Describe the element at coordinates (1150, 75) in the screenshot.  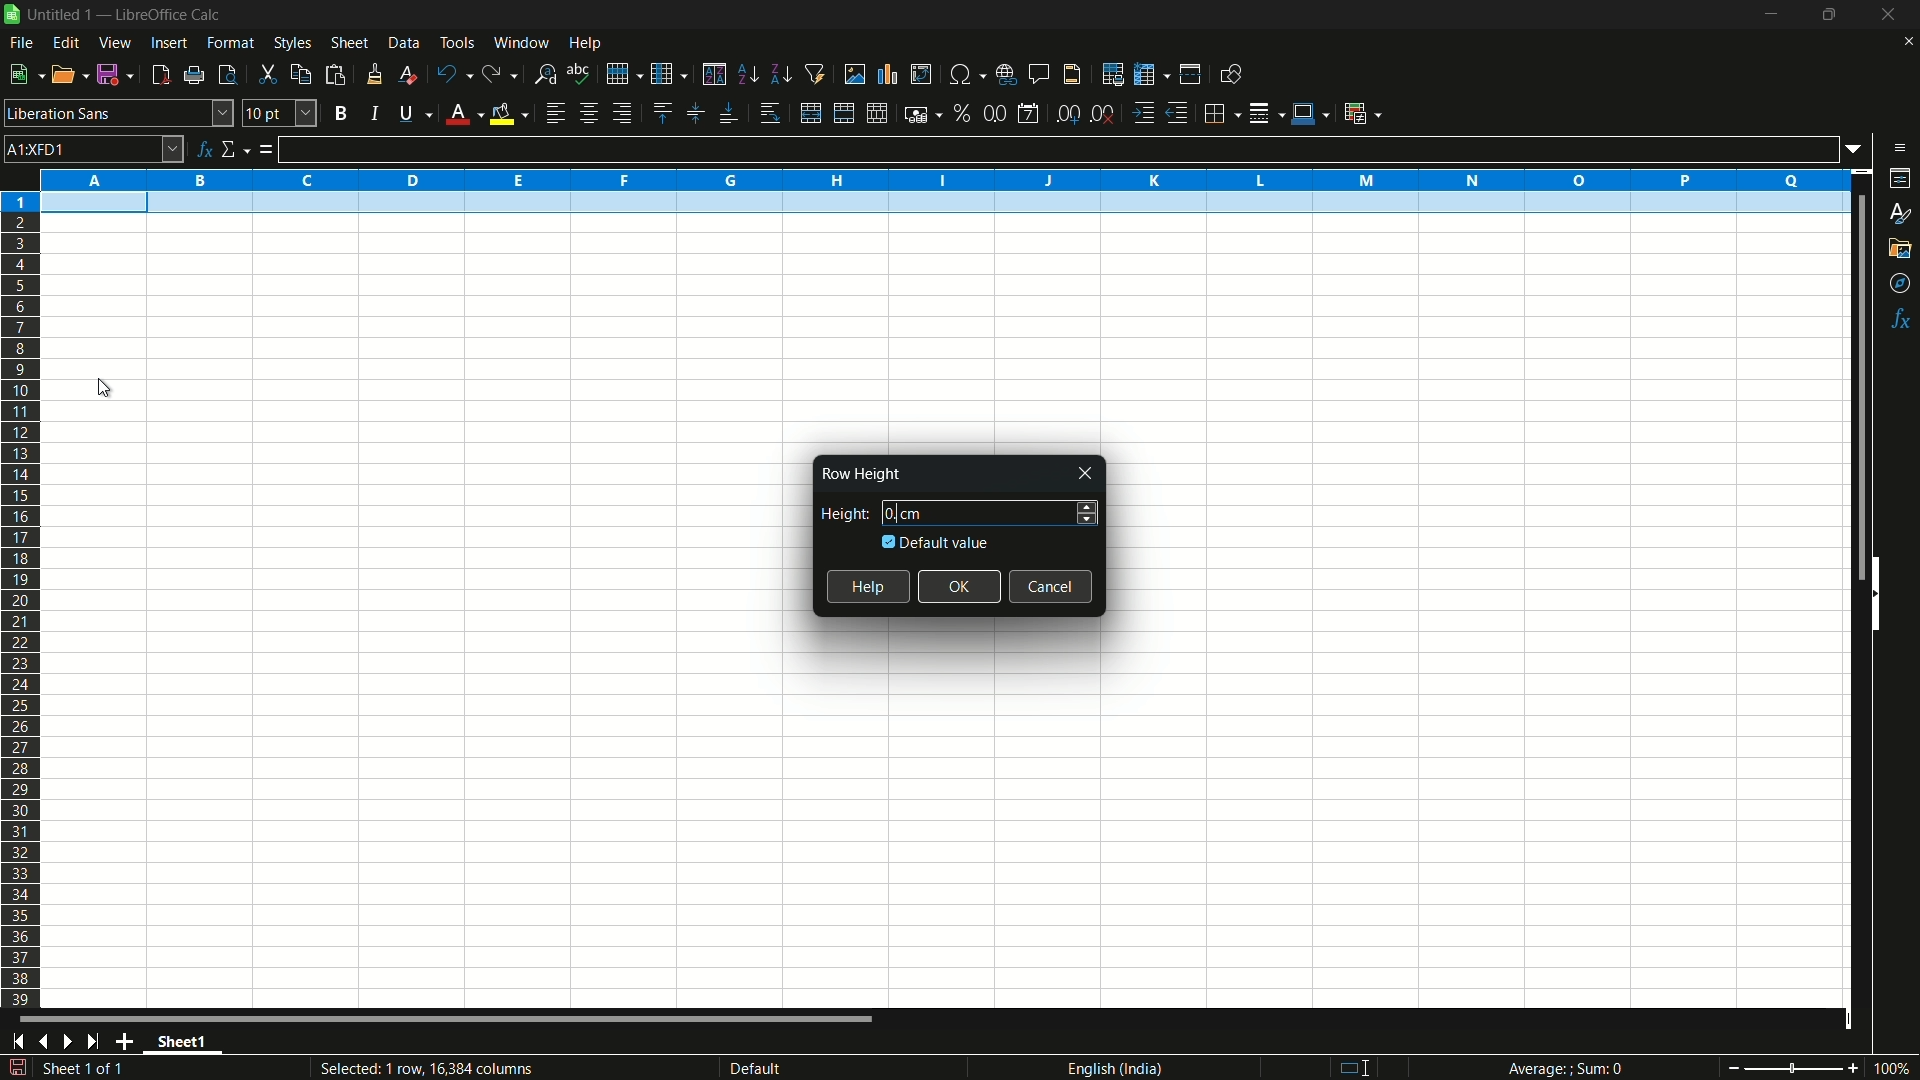
I see `freeze rows and columns` at that location.